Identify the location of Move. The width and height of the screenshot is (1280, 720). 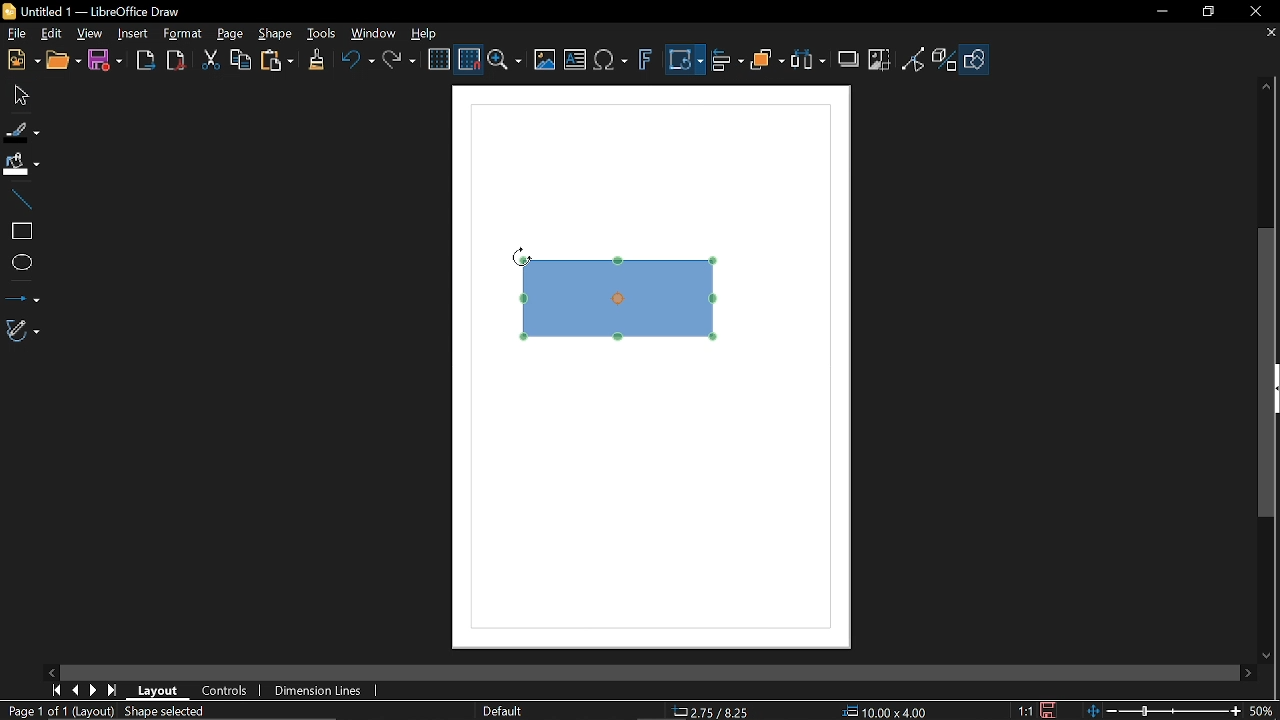
(17, 94).